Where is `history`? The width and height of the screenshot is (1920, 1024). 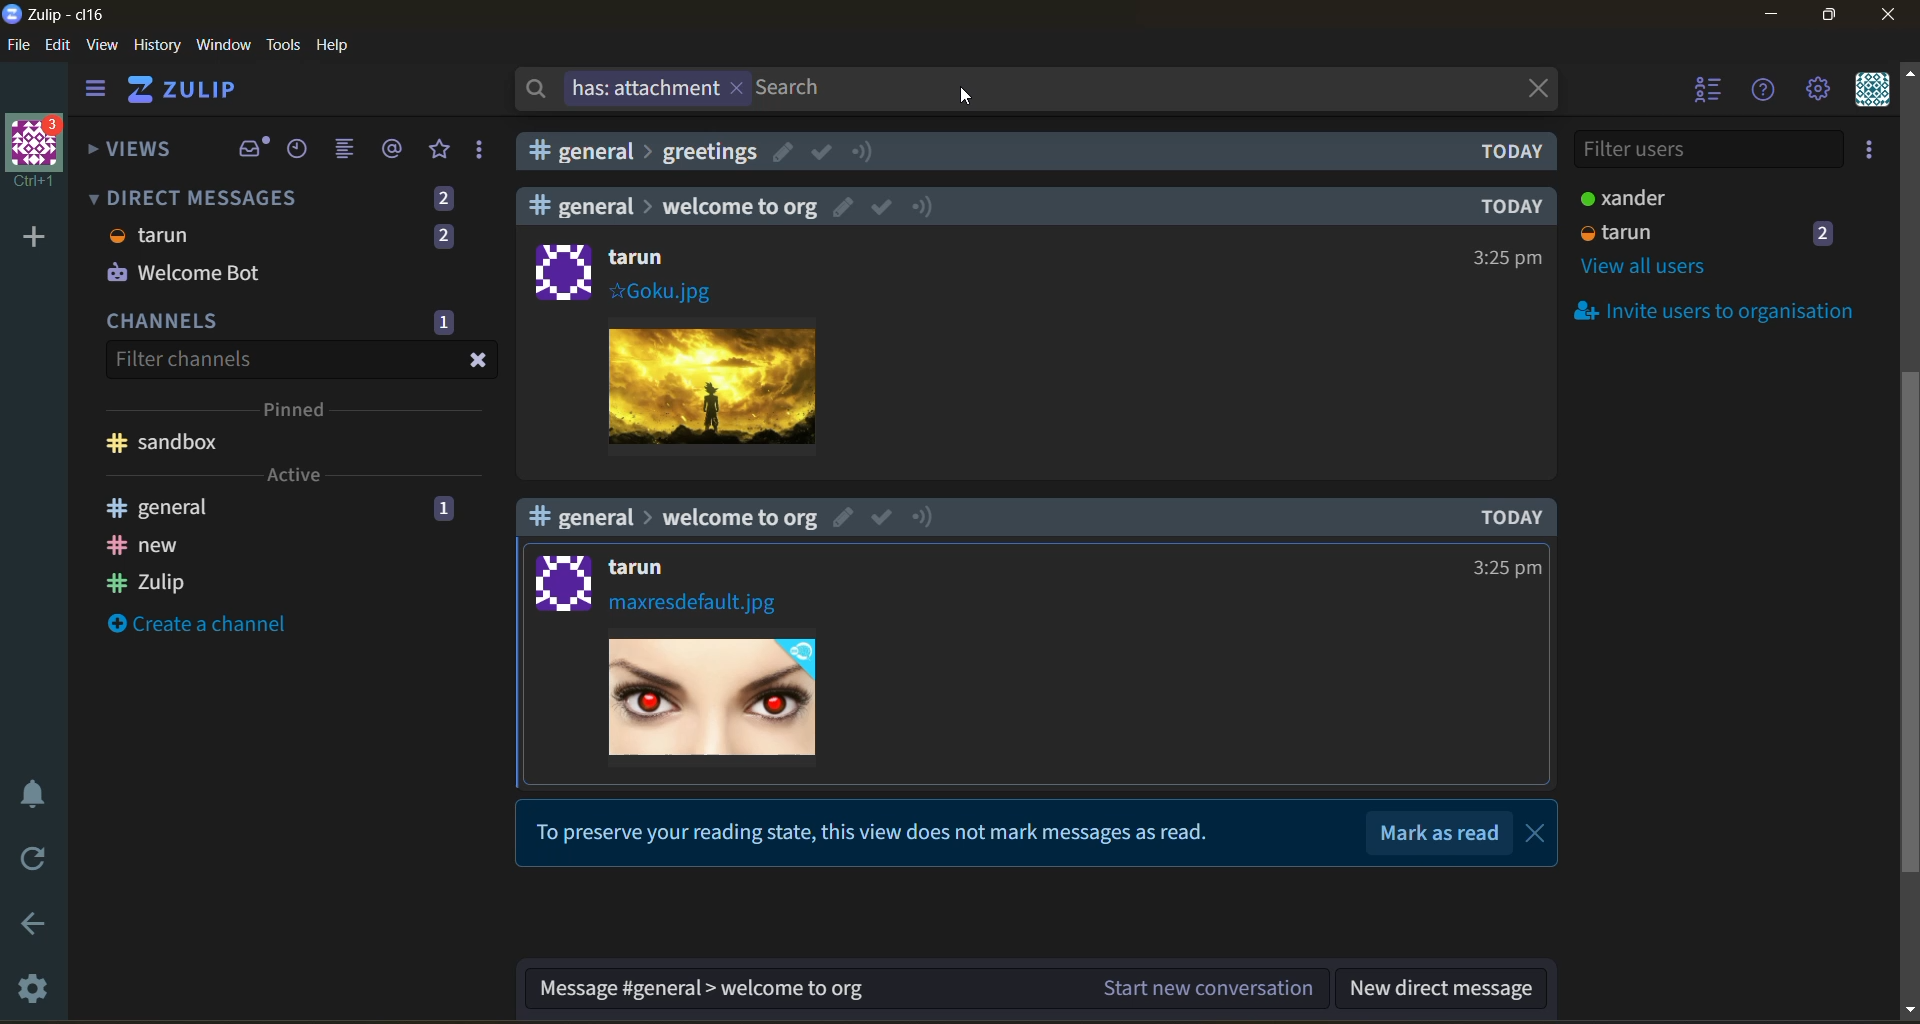
history is located at coordinates (157, 45).